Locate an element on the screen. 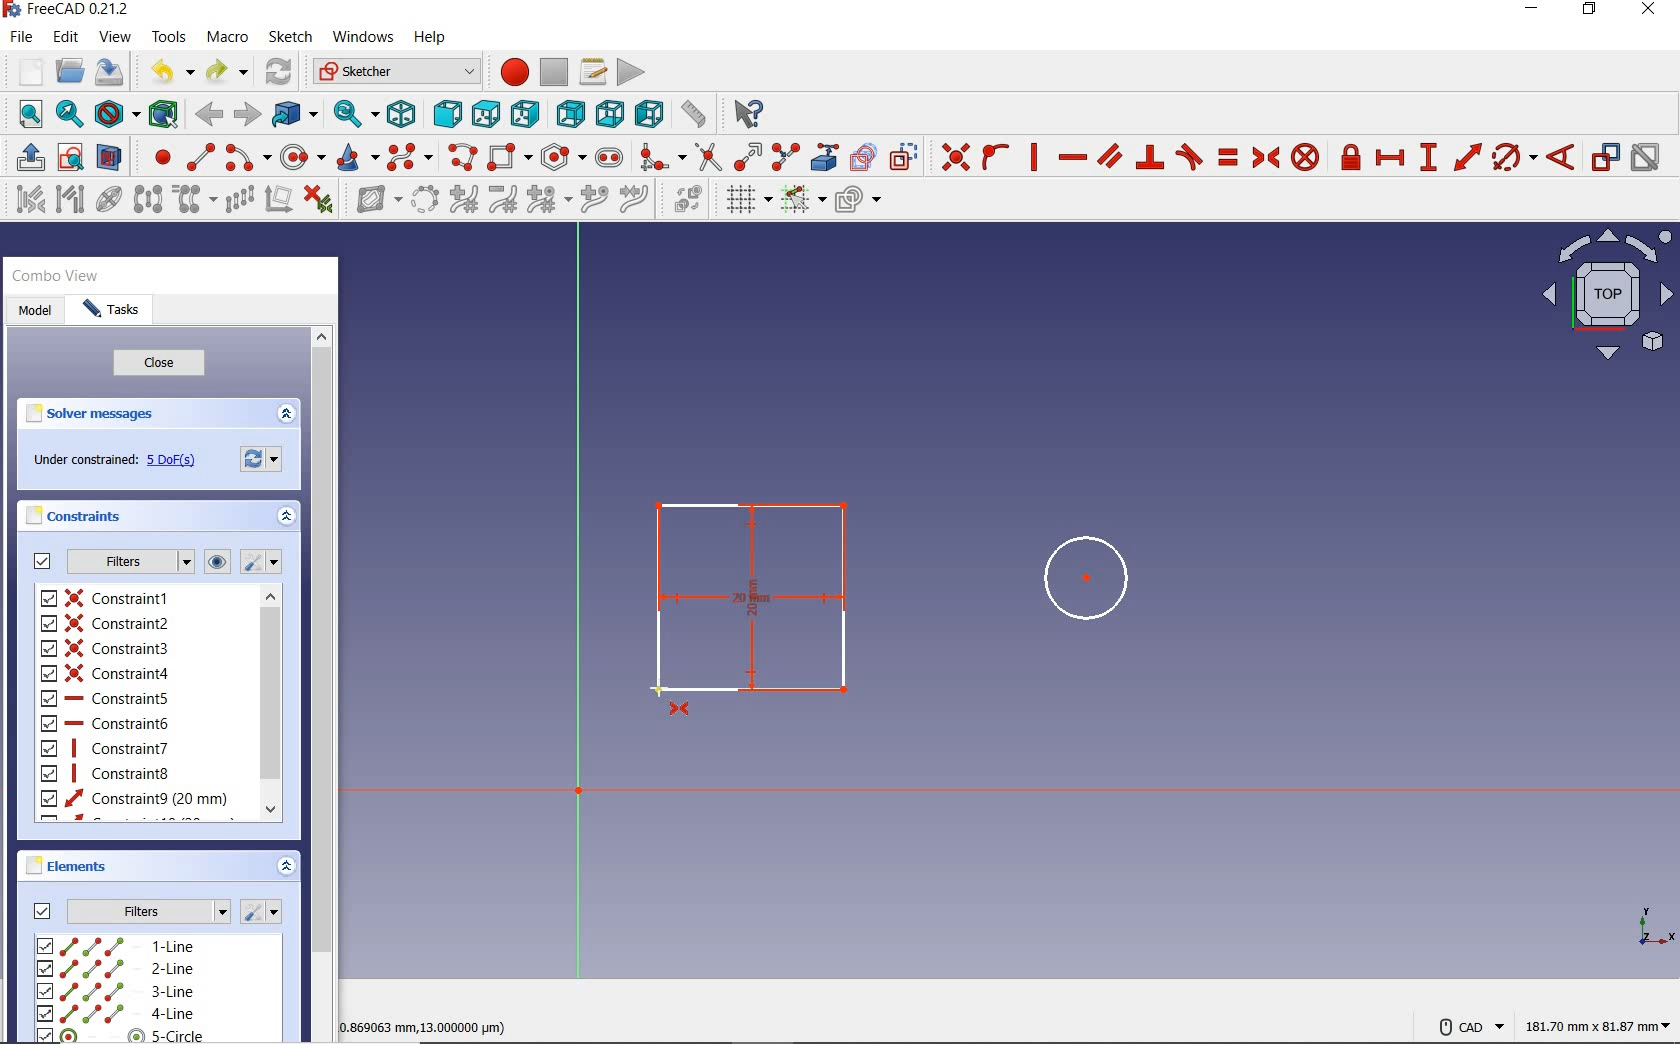 This screenshot has width=1680, height=1044. under constrained:  is located at coordinates (83, 458).